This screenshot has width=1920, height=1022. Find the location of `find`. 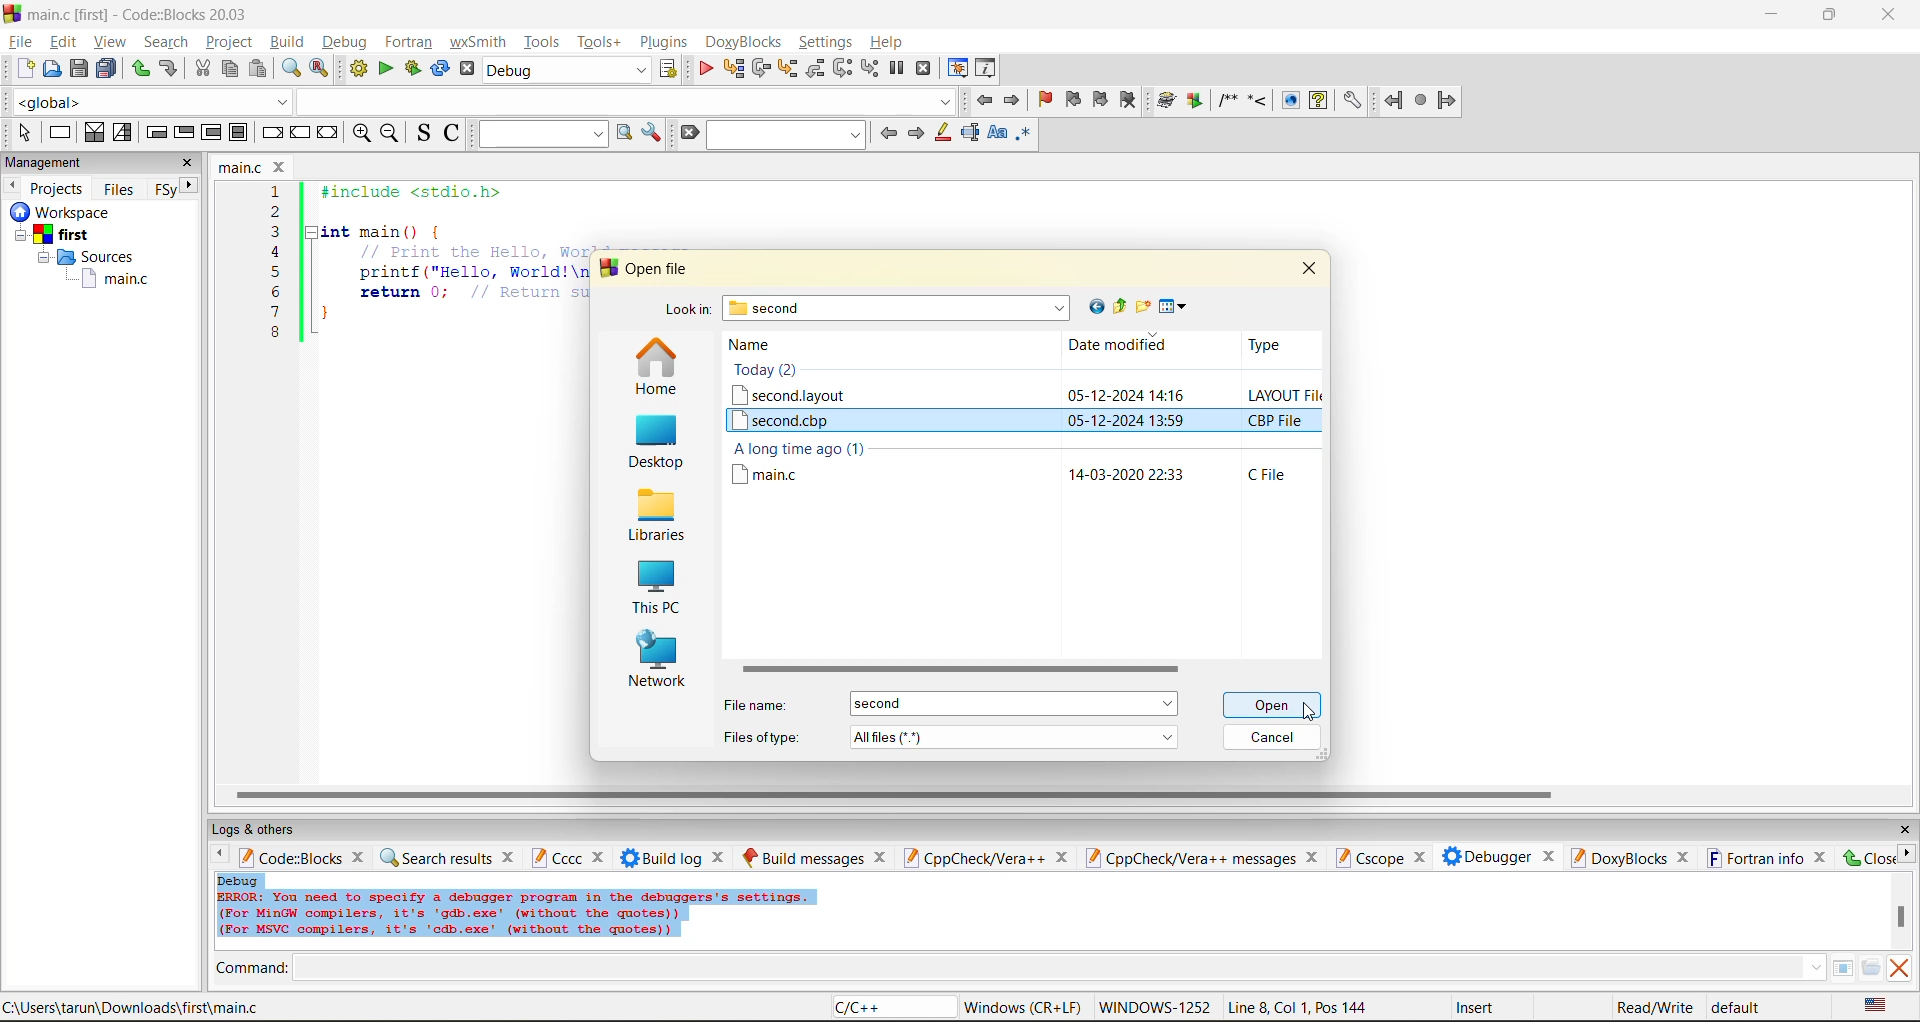

find is located at coordinates (290, 68).